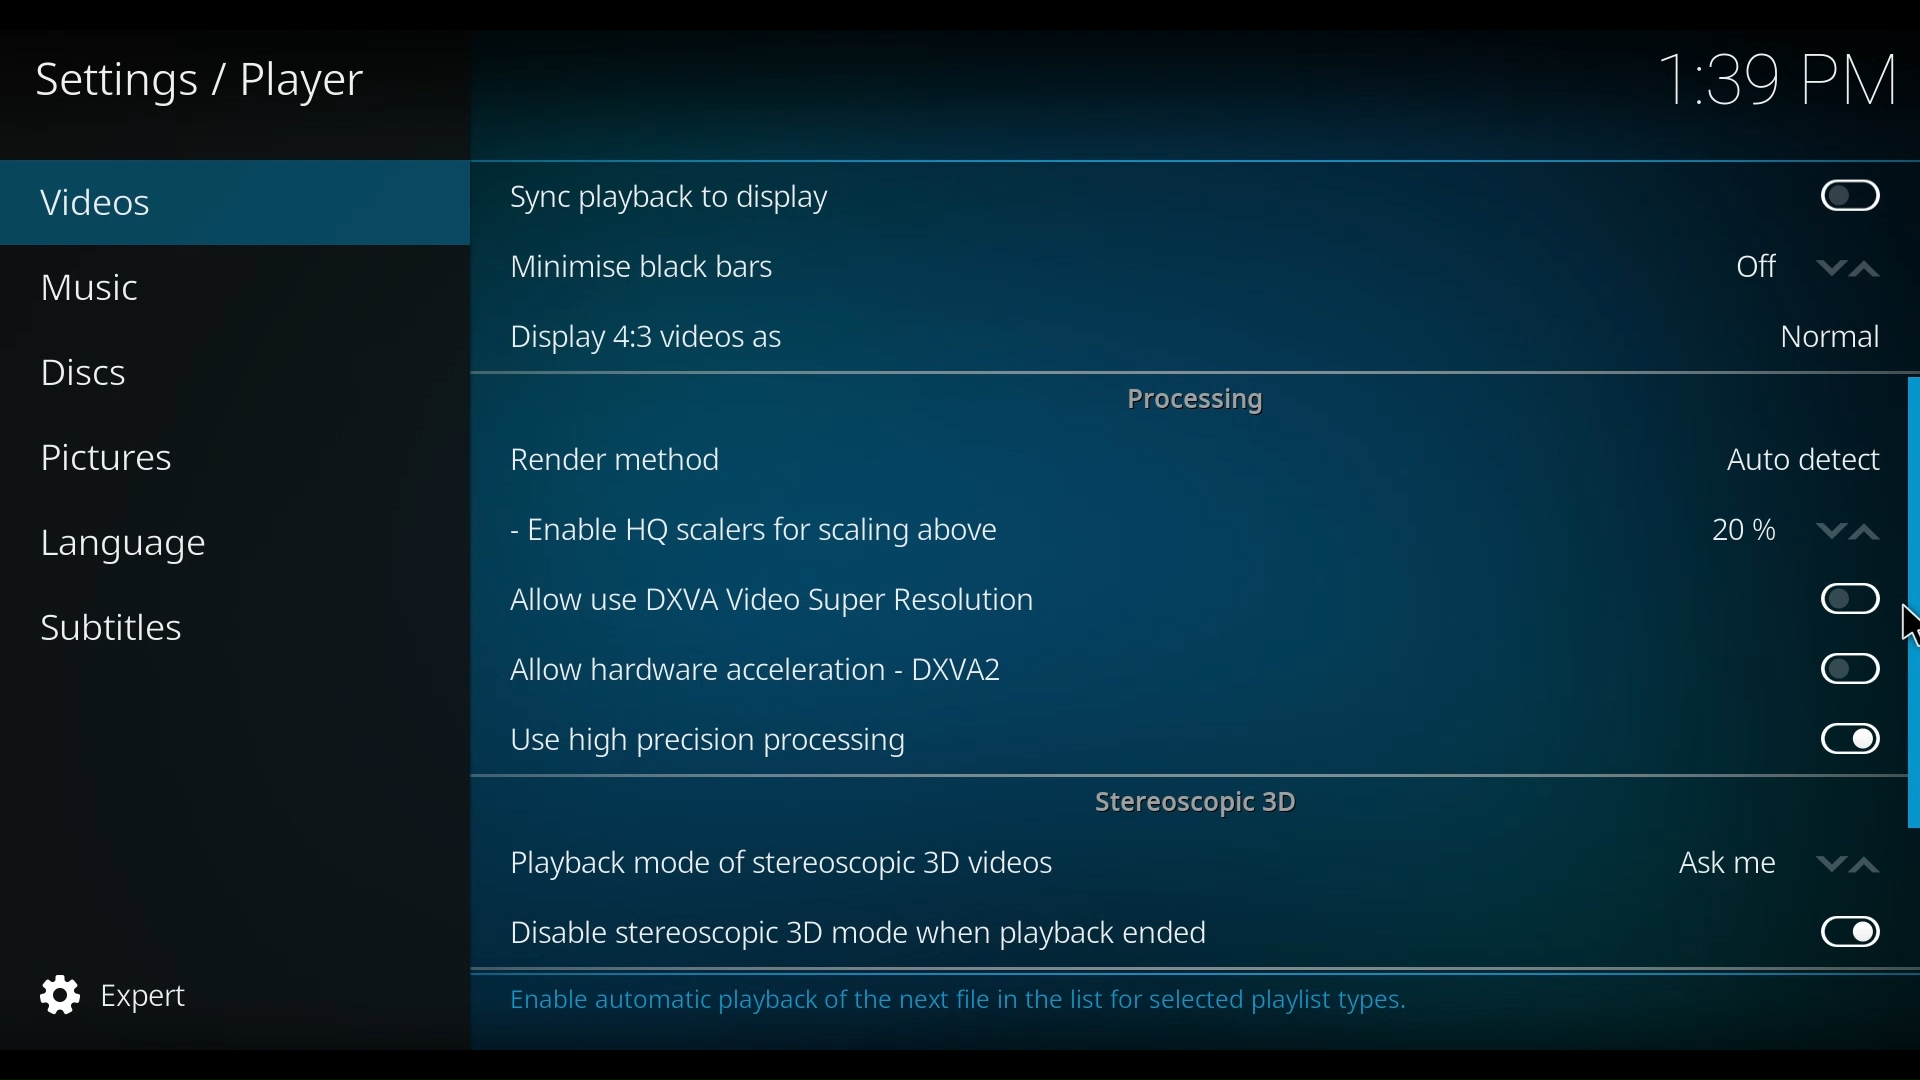  I want to click on language, so click(123, 547).